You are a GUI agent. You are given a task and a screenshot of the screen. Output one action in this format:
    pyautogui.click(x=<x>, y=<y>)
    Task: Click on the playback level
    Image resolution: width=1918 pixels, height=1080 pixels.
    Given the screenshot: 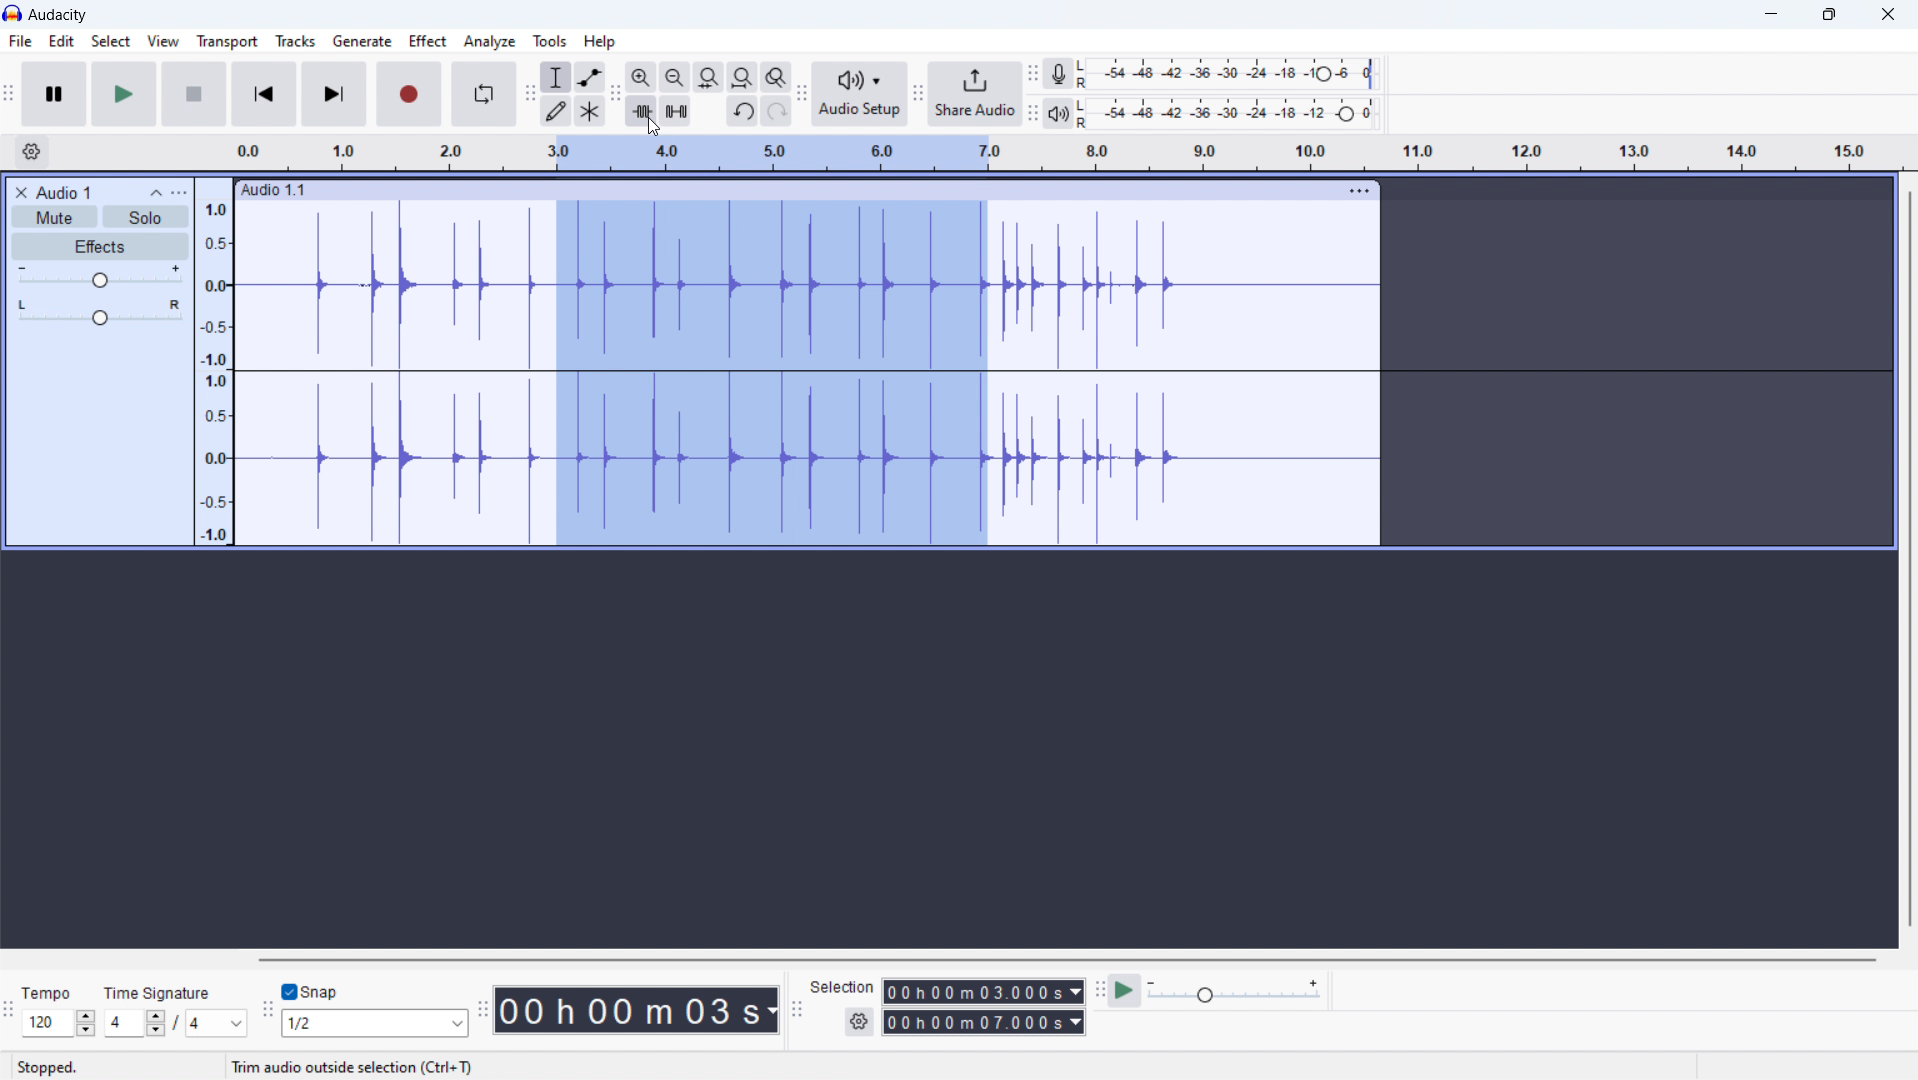 What is the action you would take?
    pyautogui.click(x=1236, y=113)
    